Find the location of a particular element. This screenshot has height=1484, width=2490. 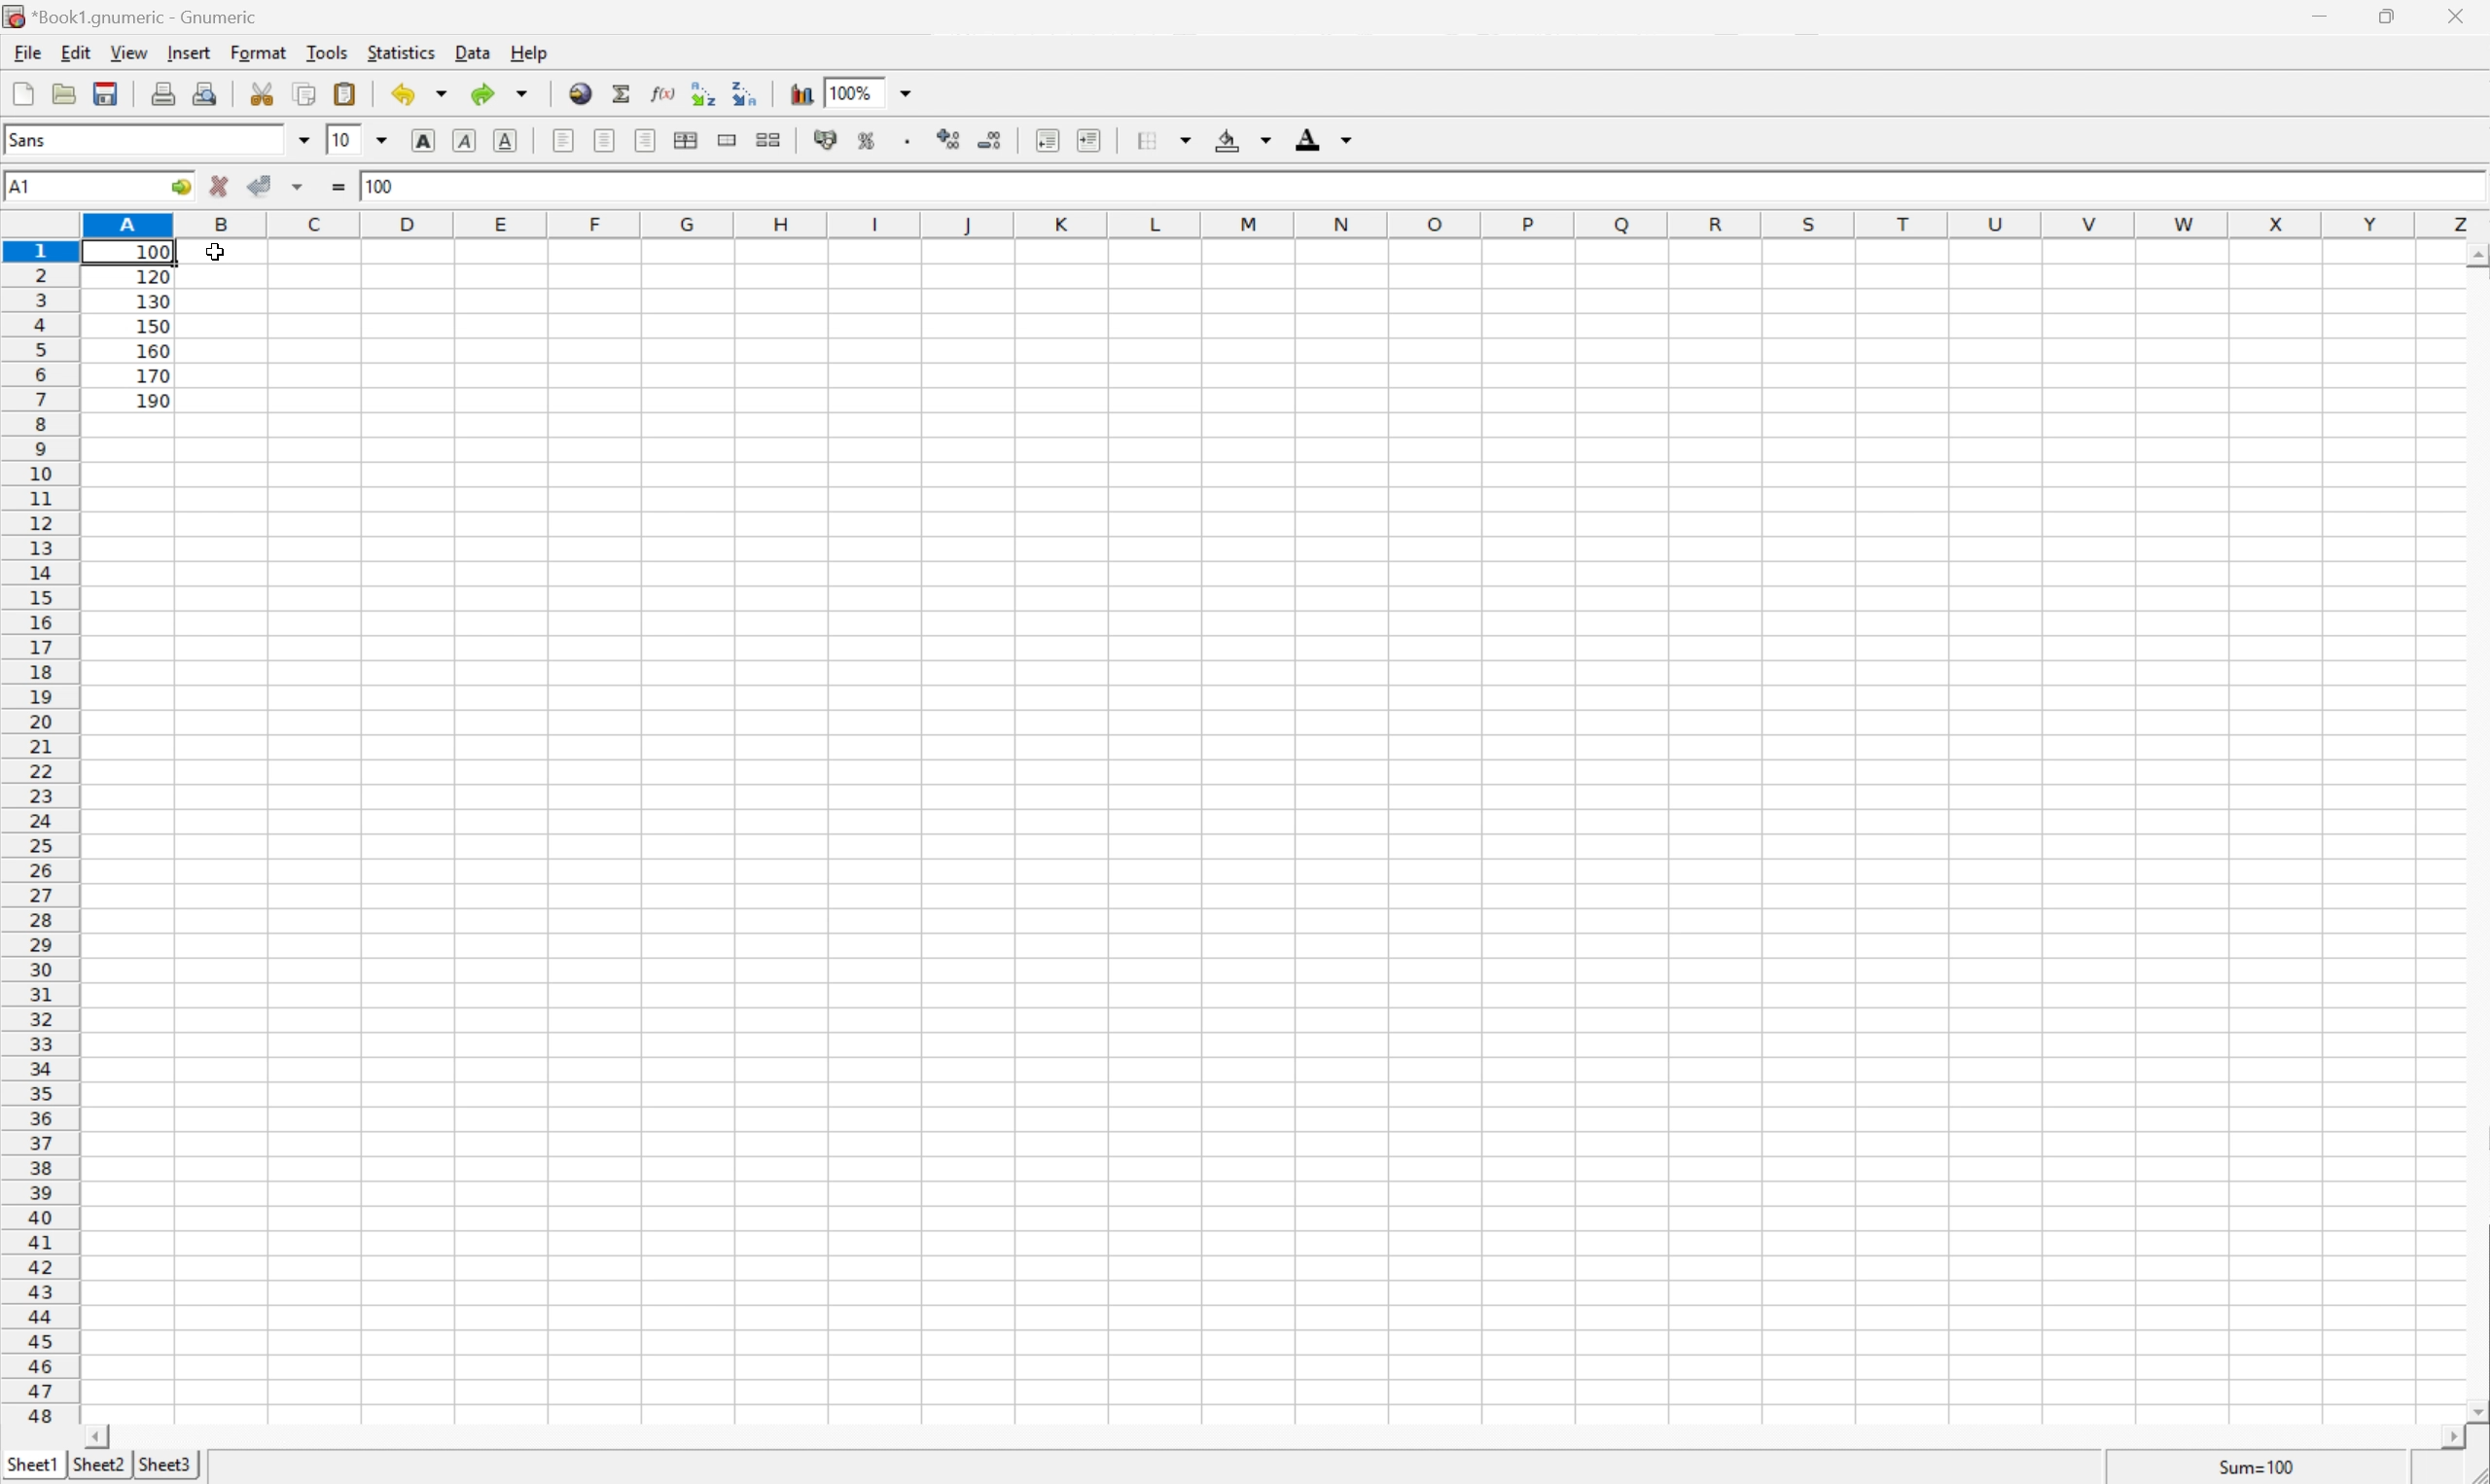

Column names is located at coordinates (1281, 225).